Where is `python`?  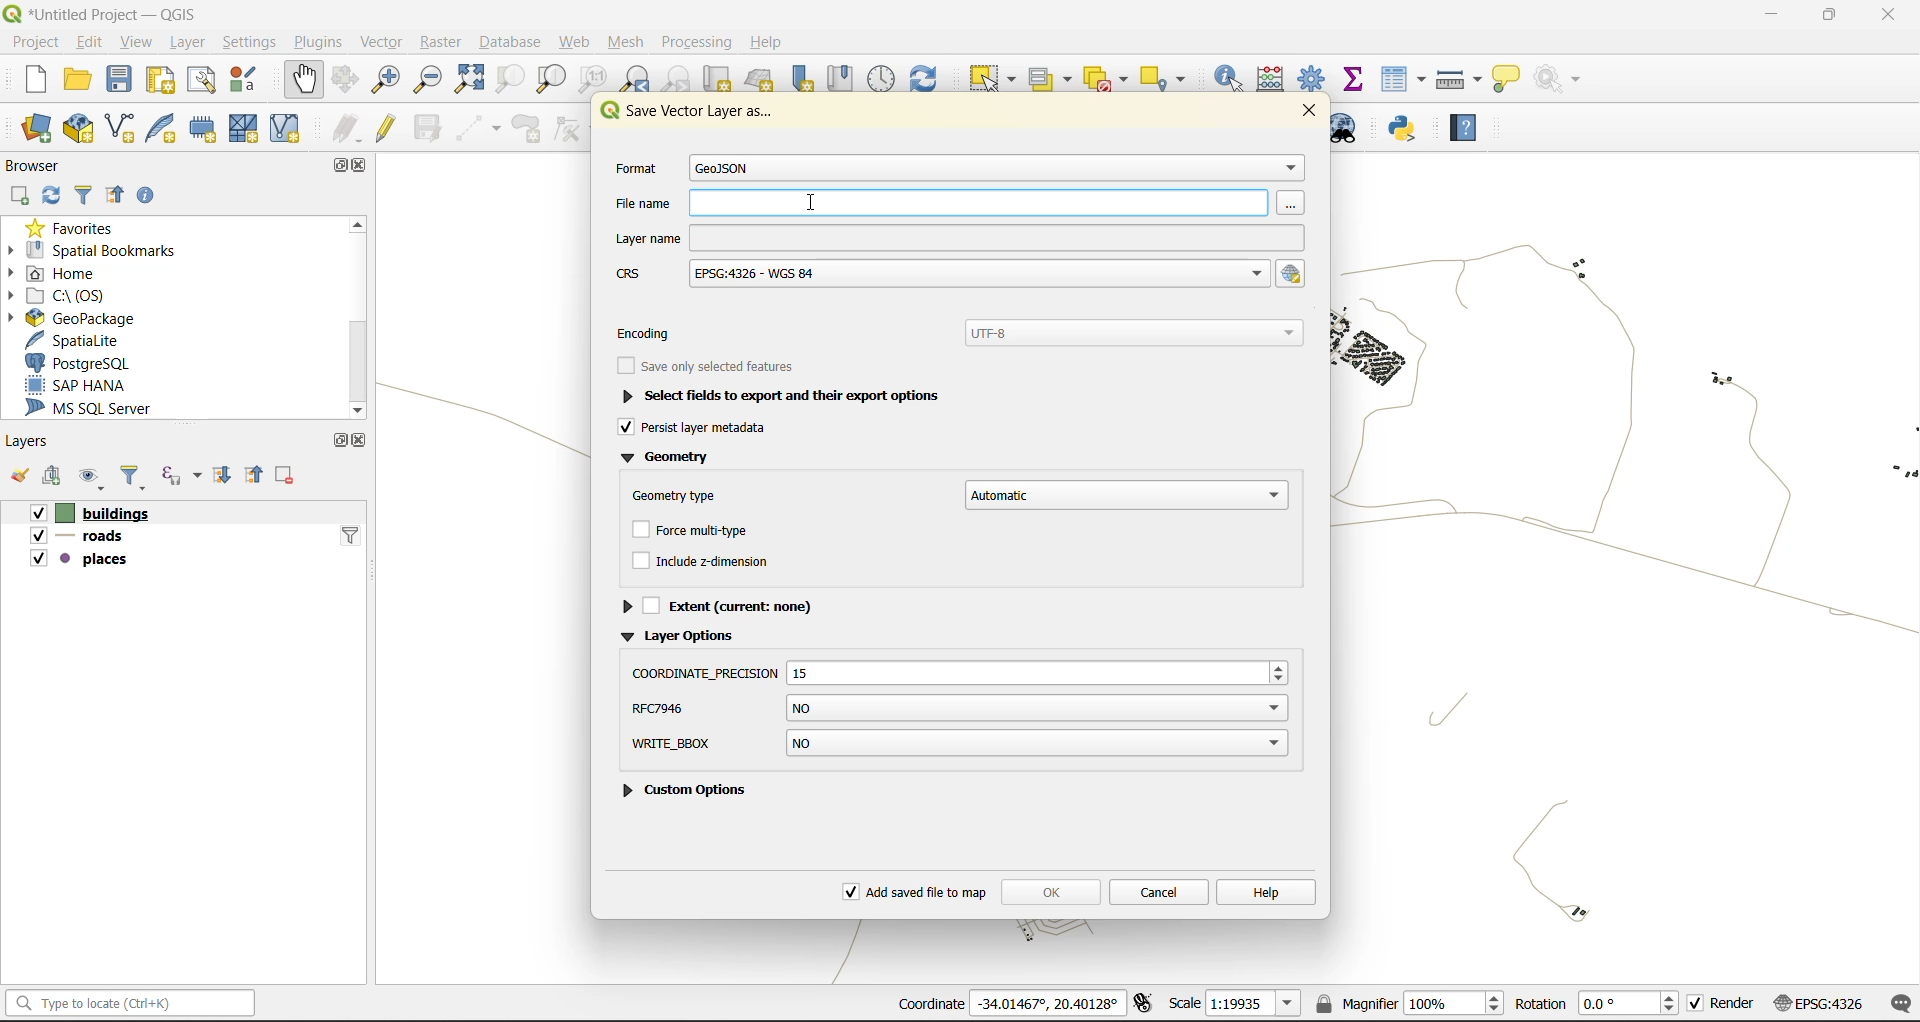 python is located at coordinates (1408, 128).